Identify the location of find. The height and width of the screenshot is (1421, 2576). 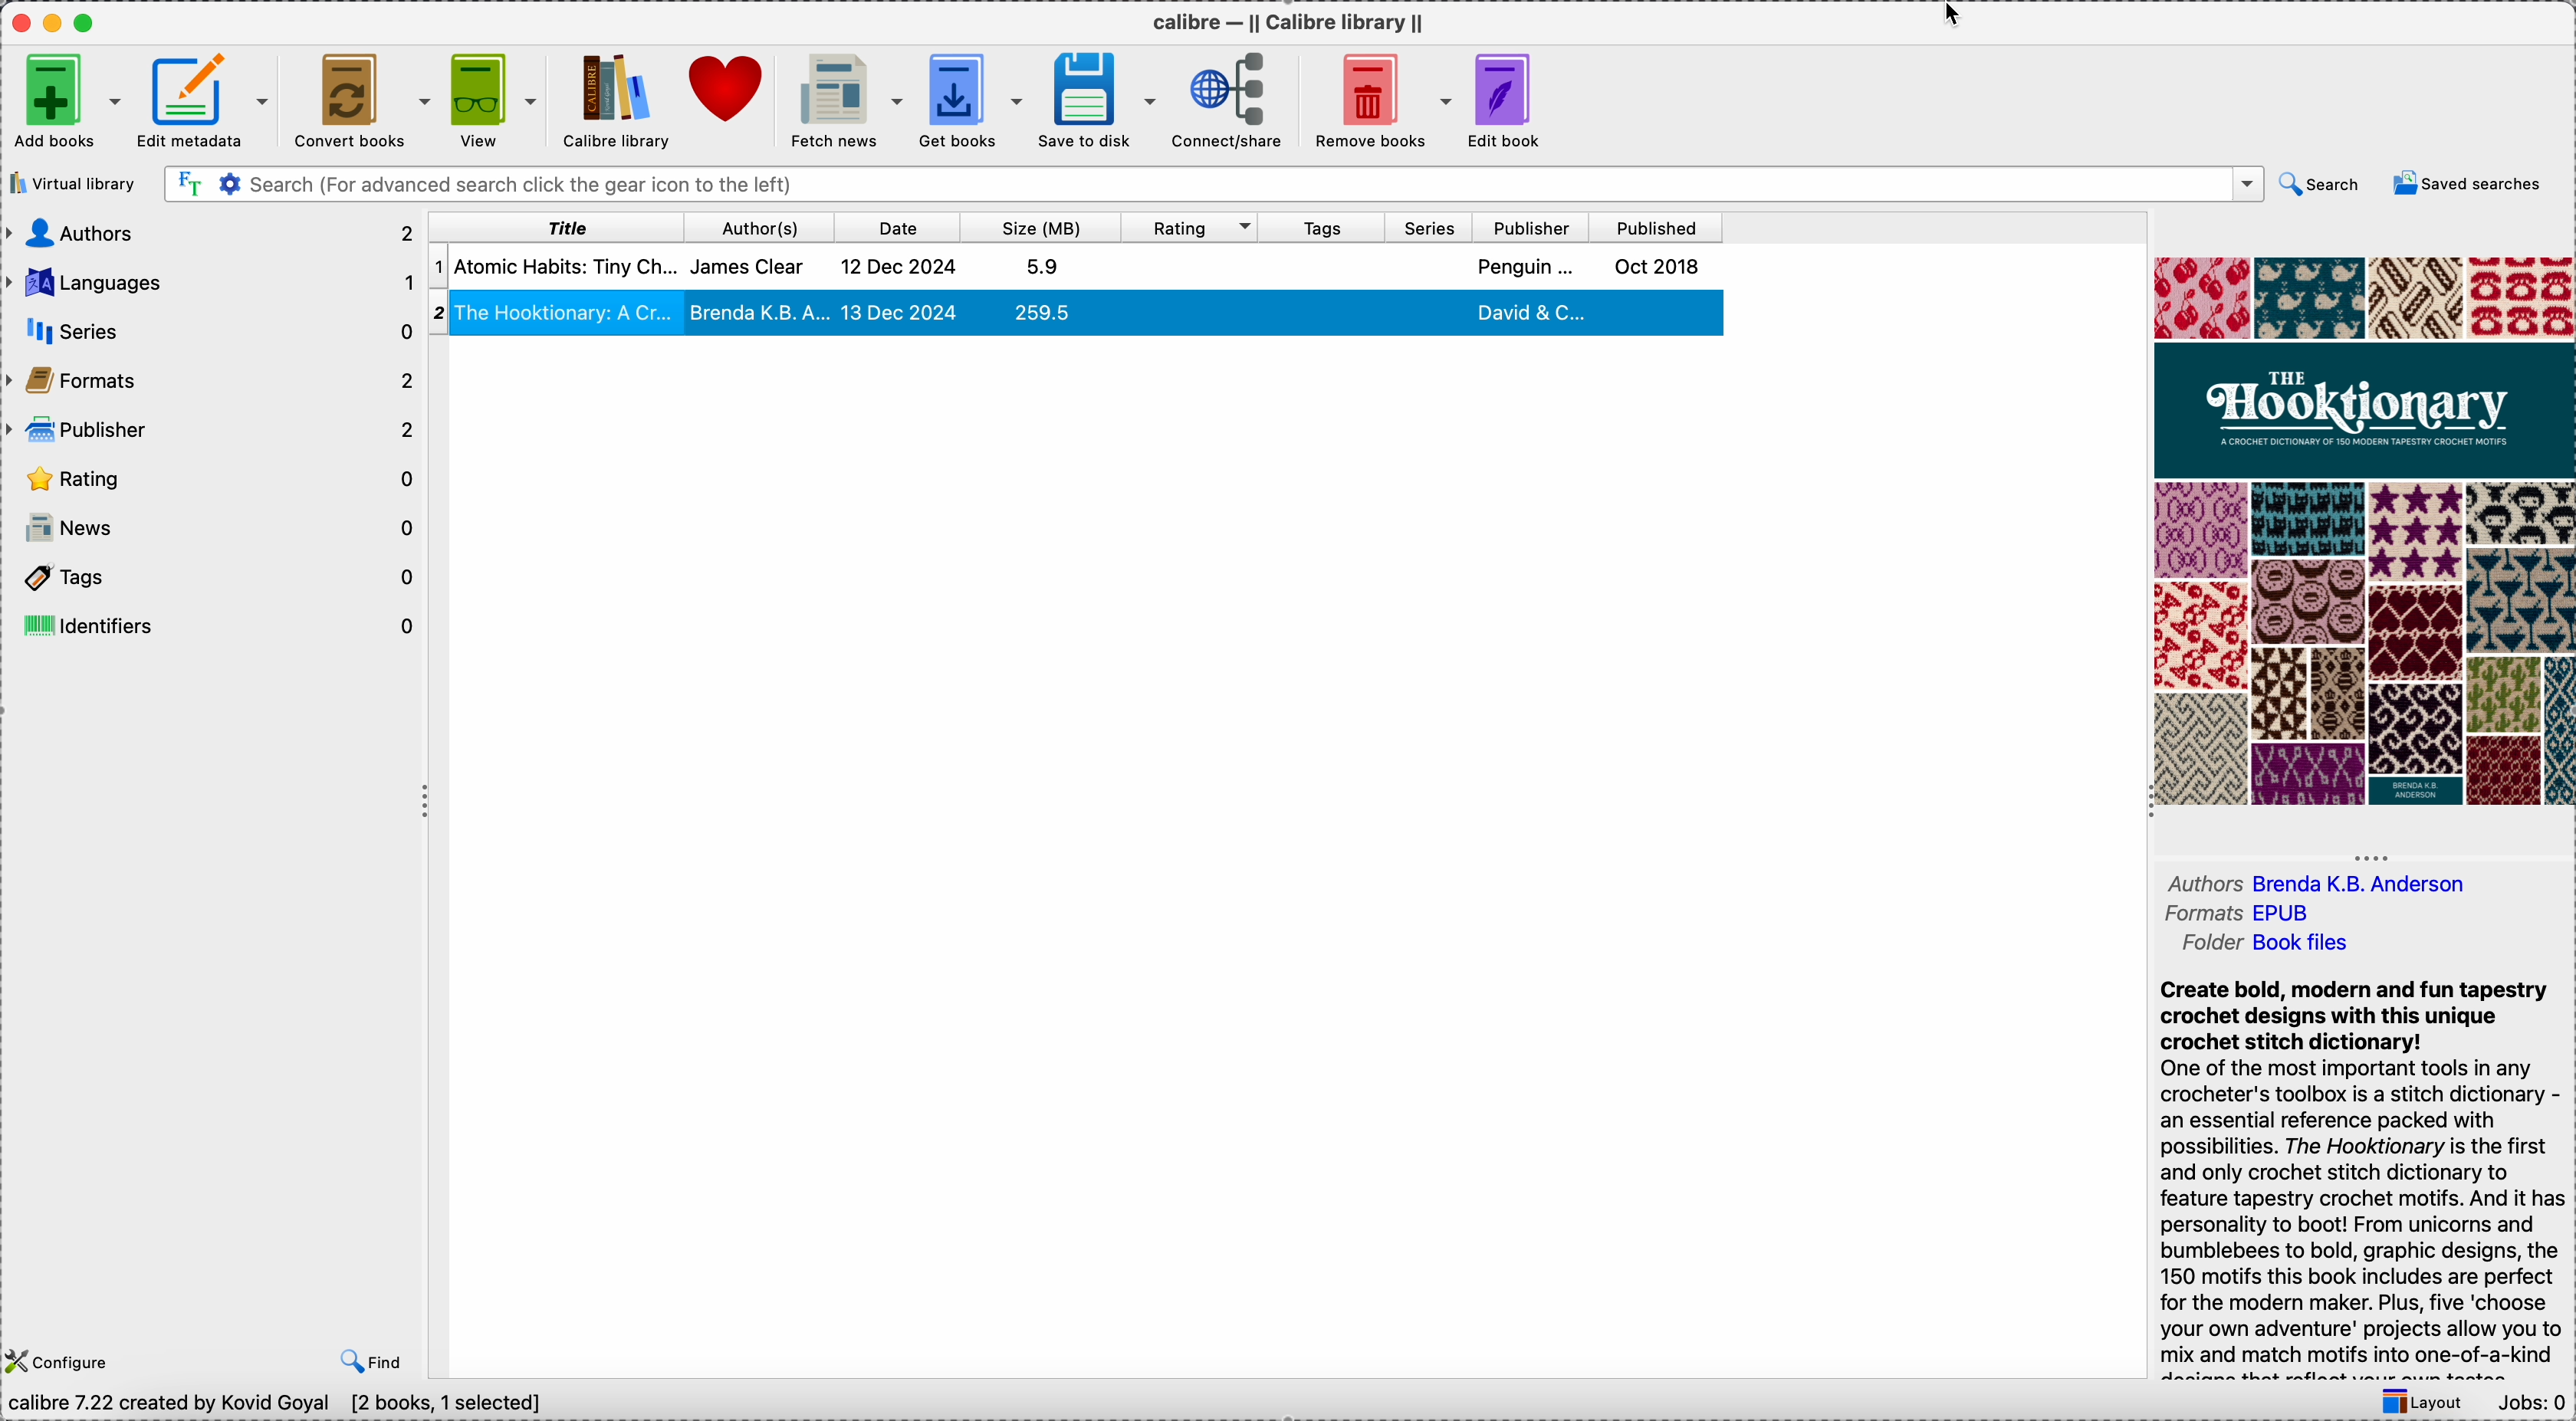
(372, 1358).